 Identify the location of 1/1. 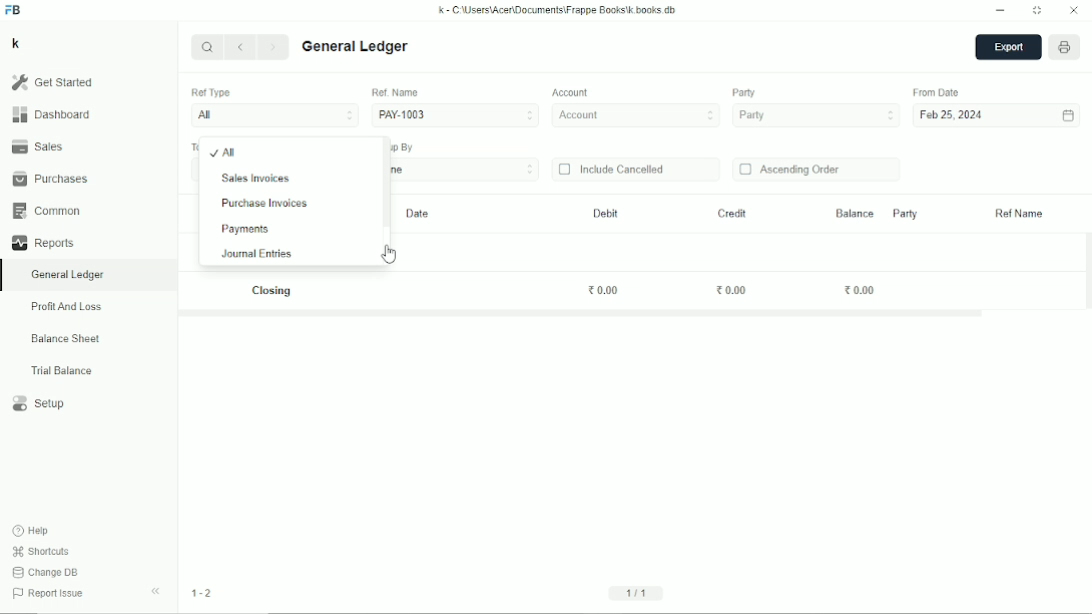
(639, 592).